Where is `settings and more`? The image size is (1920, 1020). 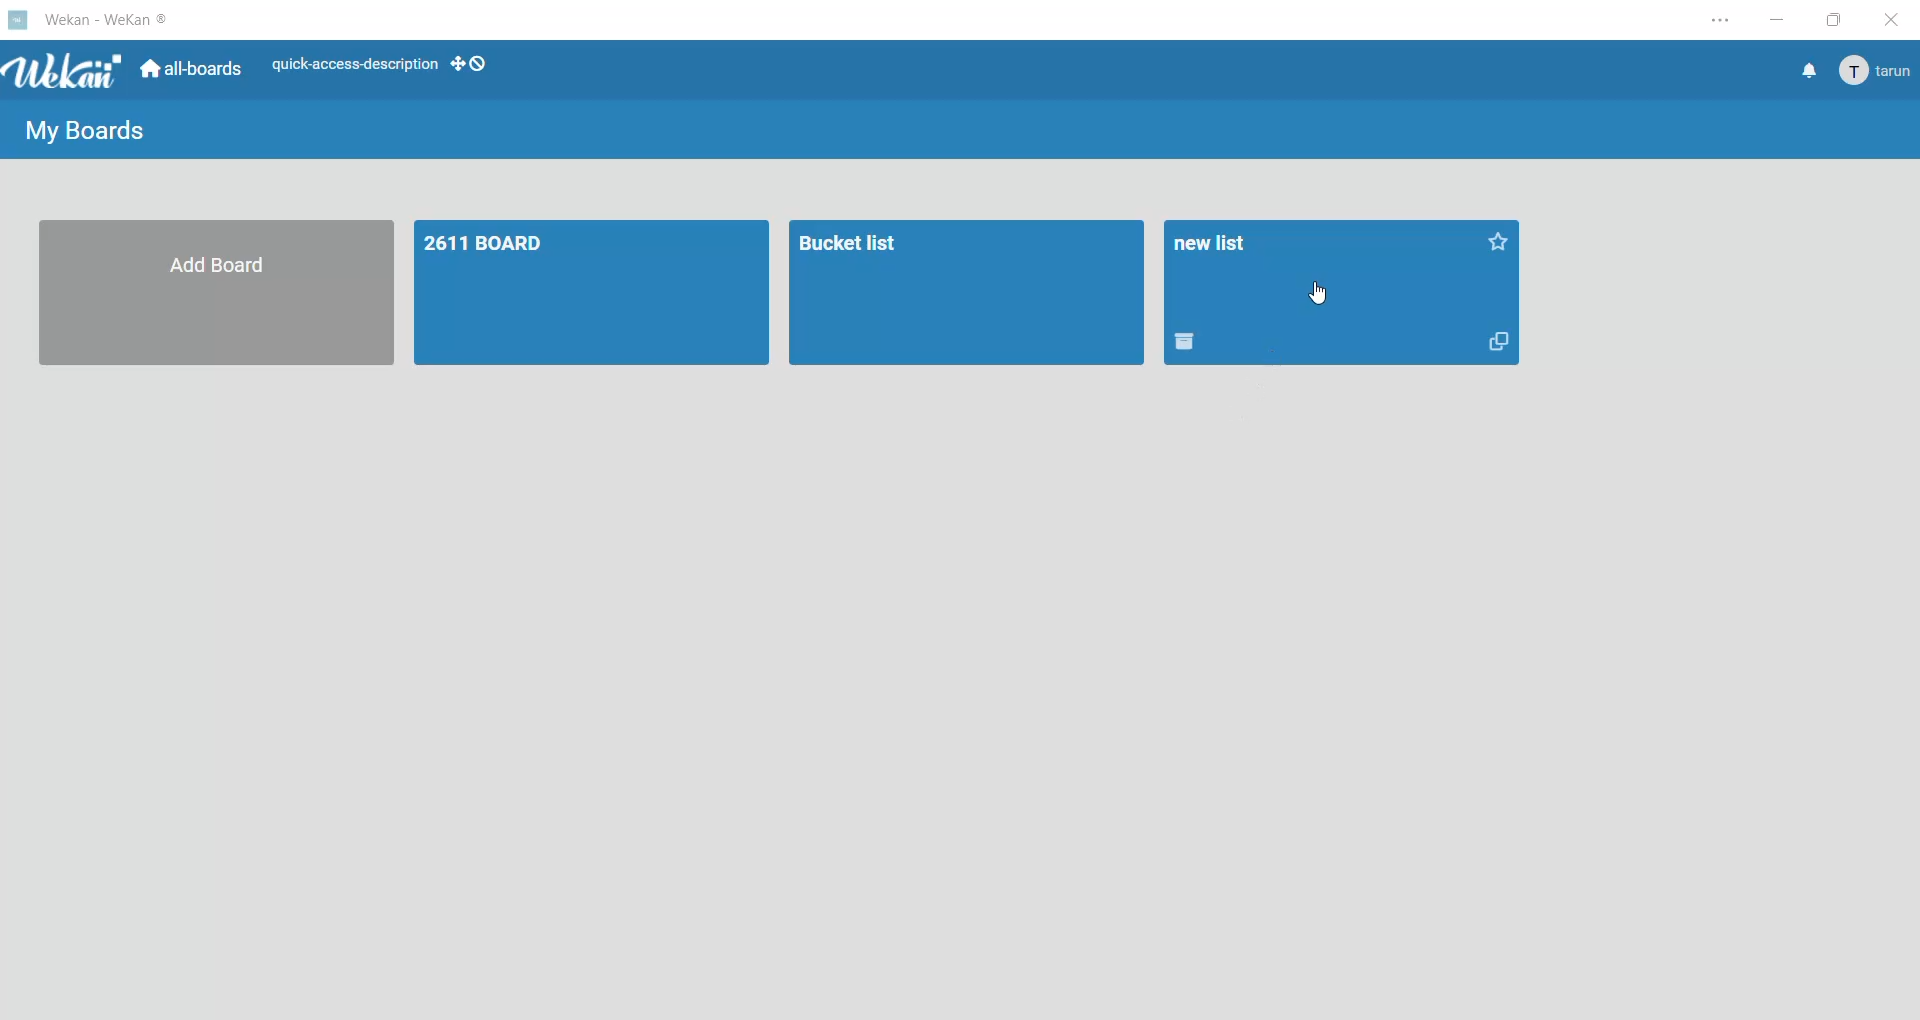
settings and more is located at coordinates (1715, 22).